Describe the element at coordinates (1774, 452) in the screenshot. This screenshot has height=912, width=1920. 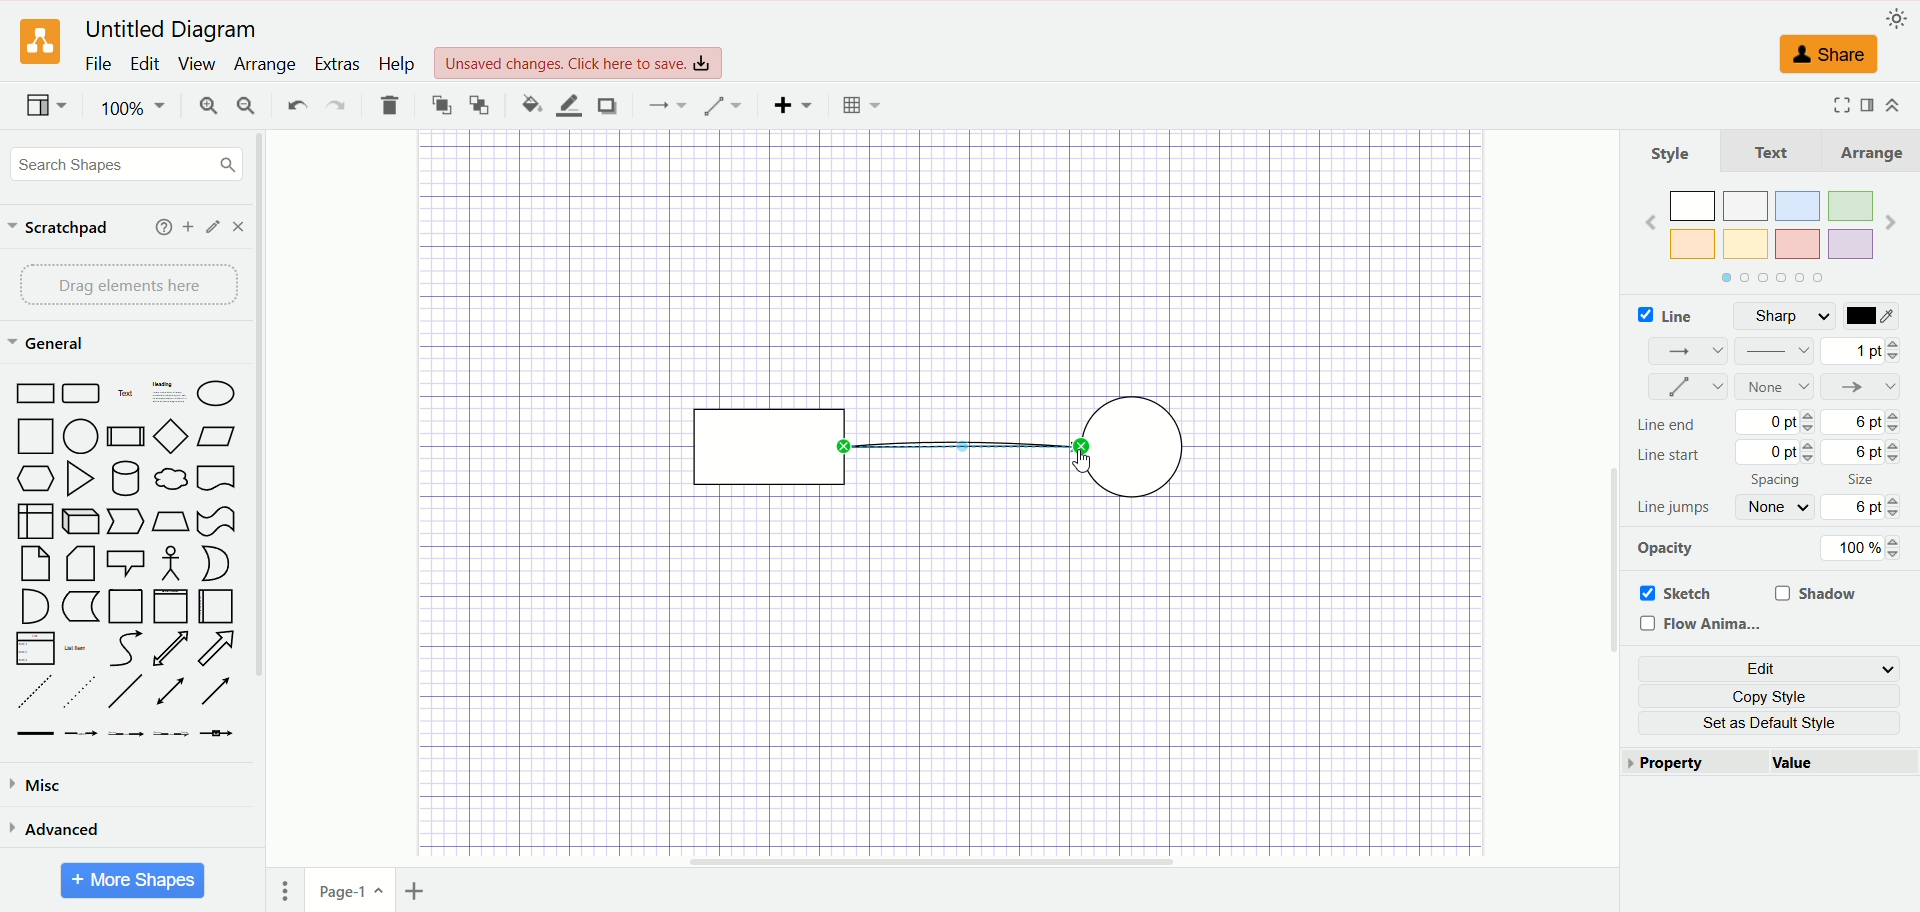
I see `0 pt` at that location.